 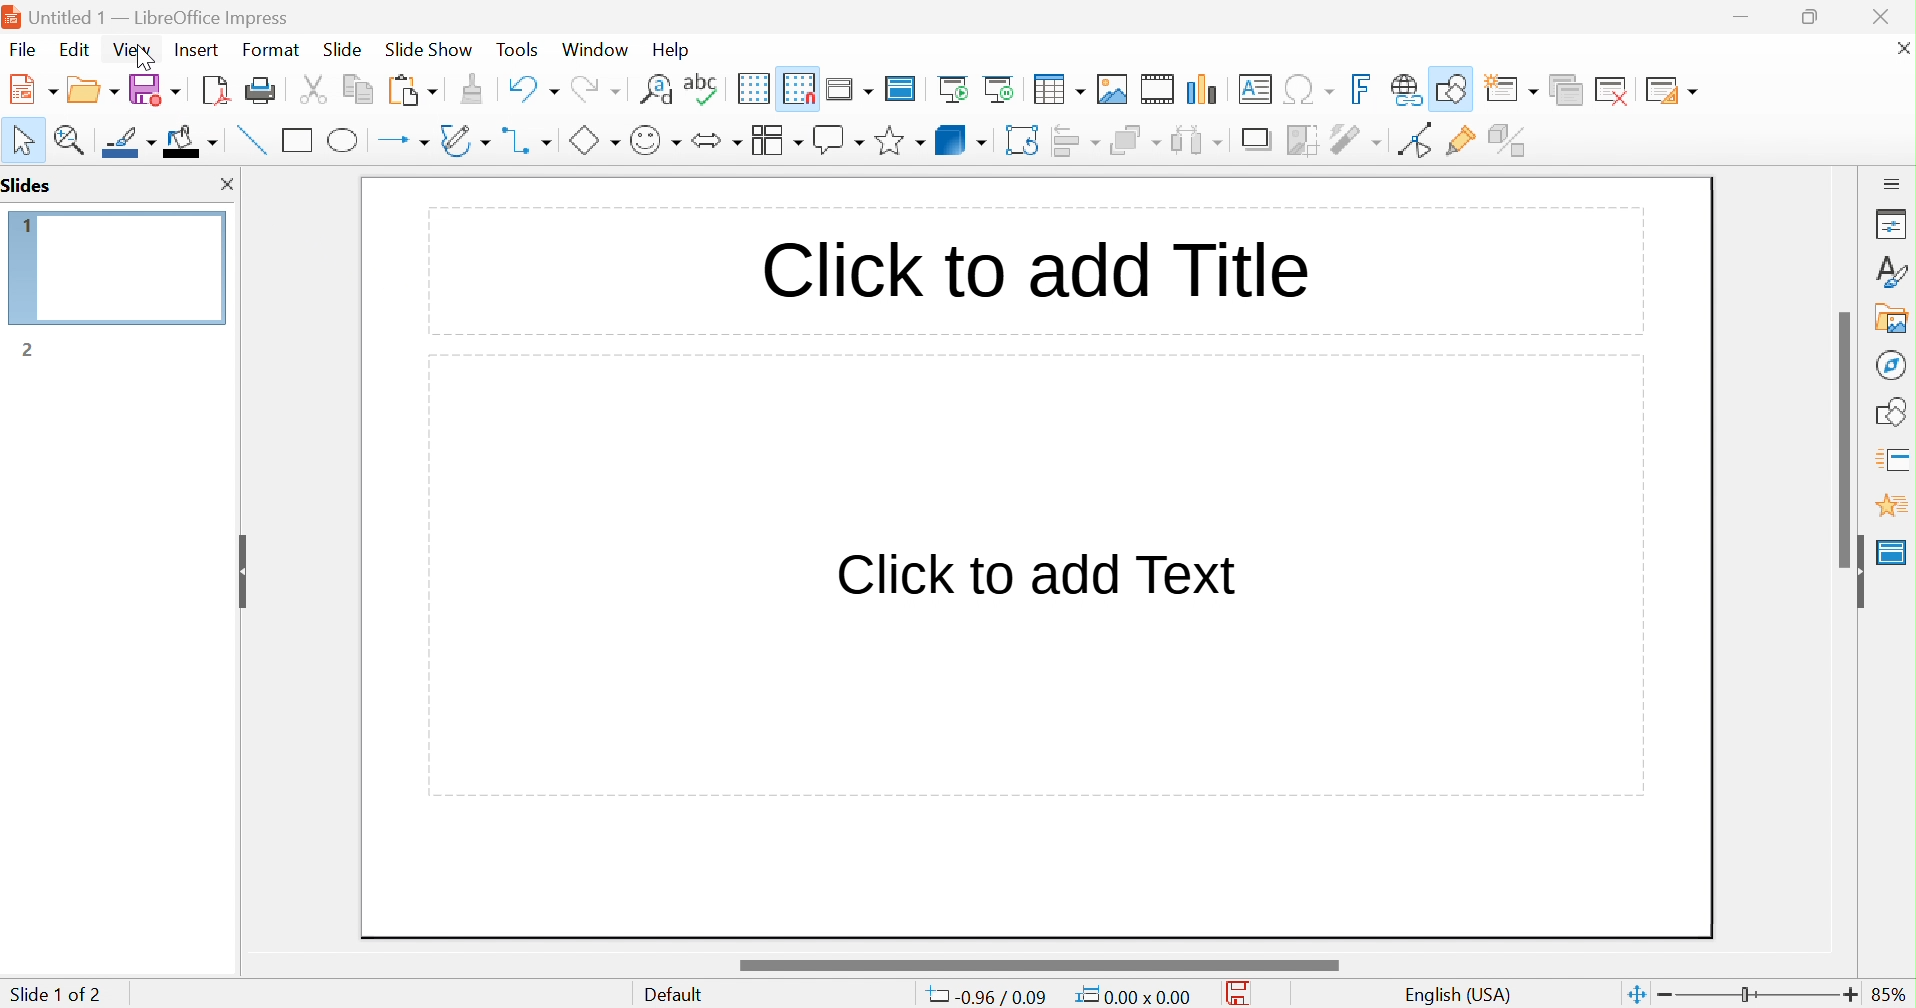 I want to click on insert, so click(x=194, y=48).